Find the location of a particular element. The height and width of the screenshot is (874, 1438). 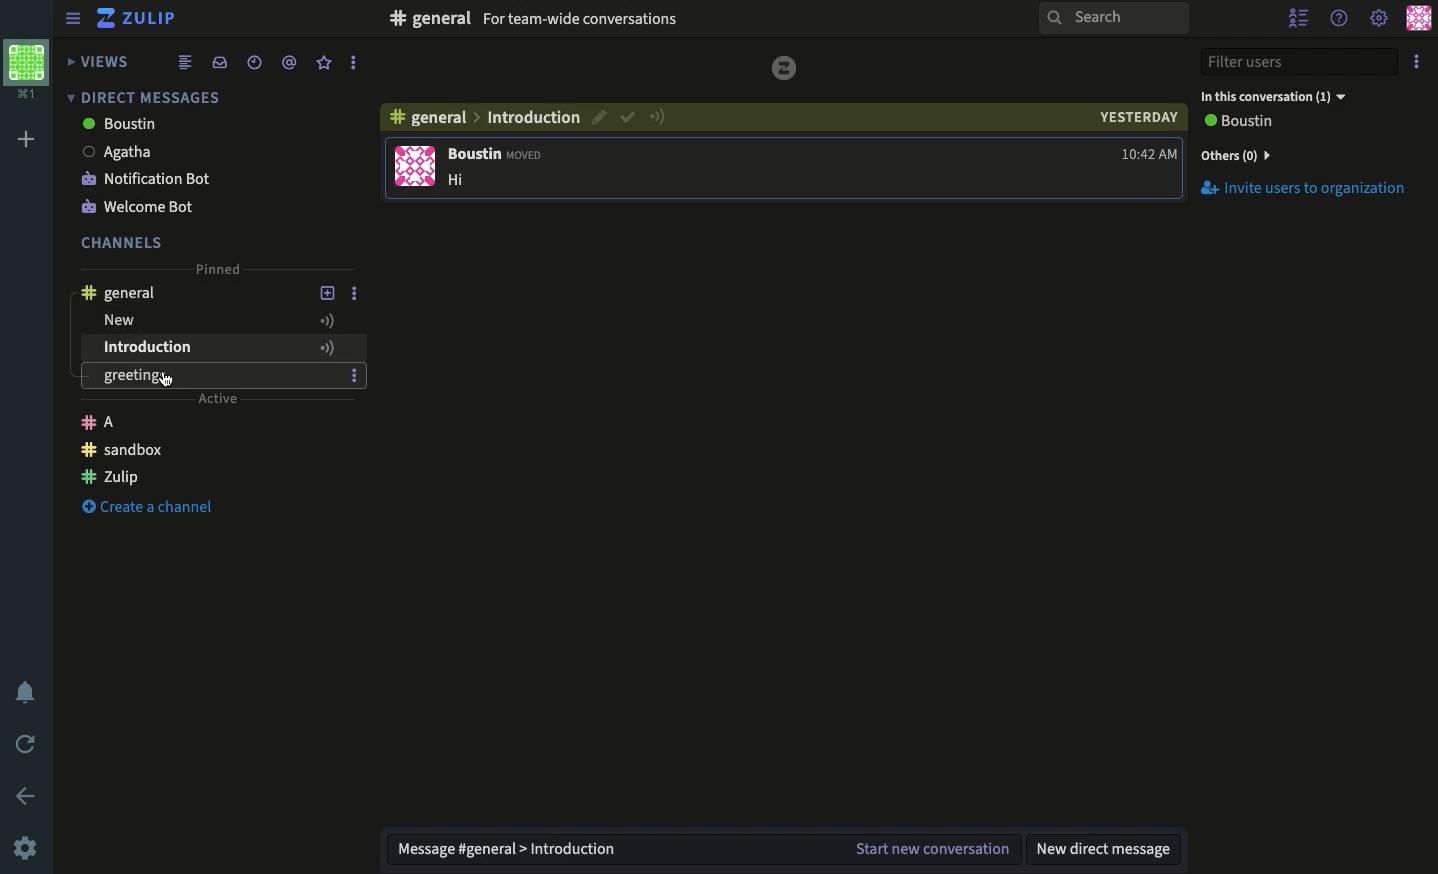

Options  is located at coordinates (1420, 58).